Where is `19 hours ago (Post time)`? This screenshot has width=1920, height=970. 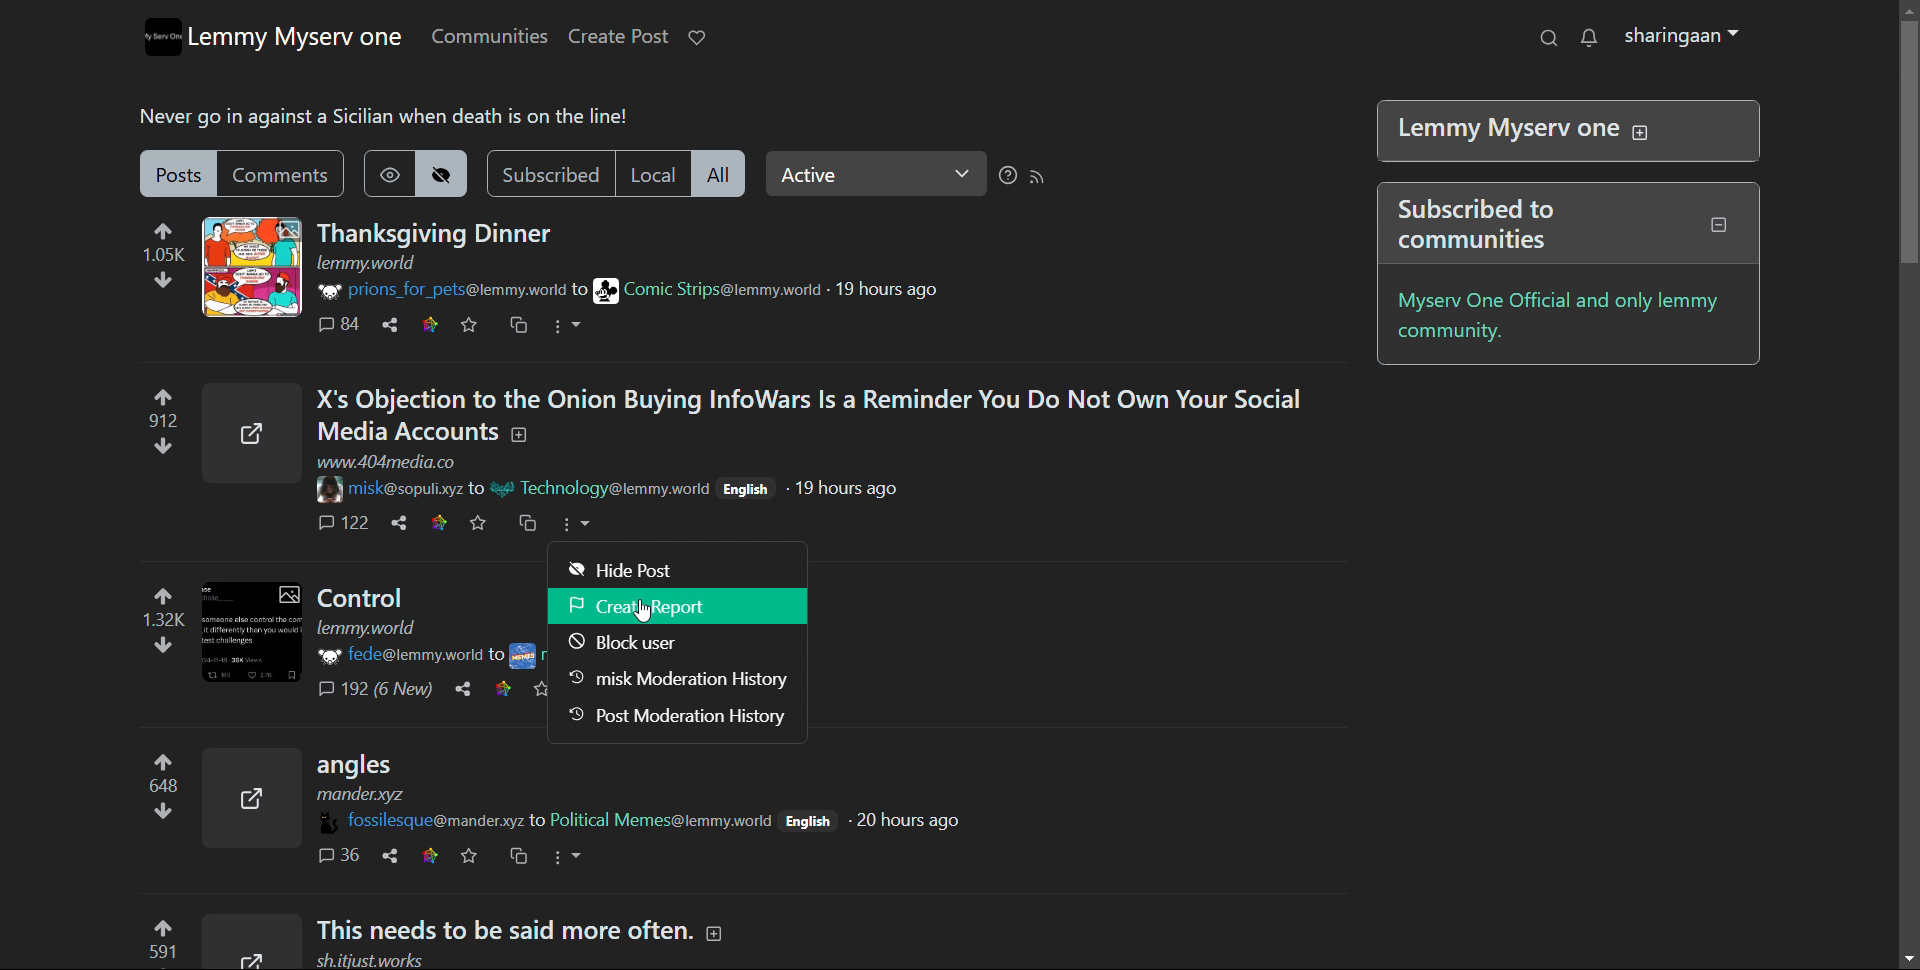 19 hours ago (Post time) is located at coordinates (851, 488).